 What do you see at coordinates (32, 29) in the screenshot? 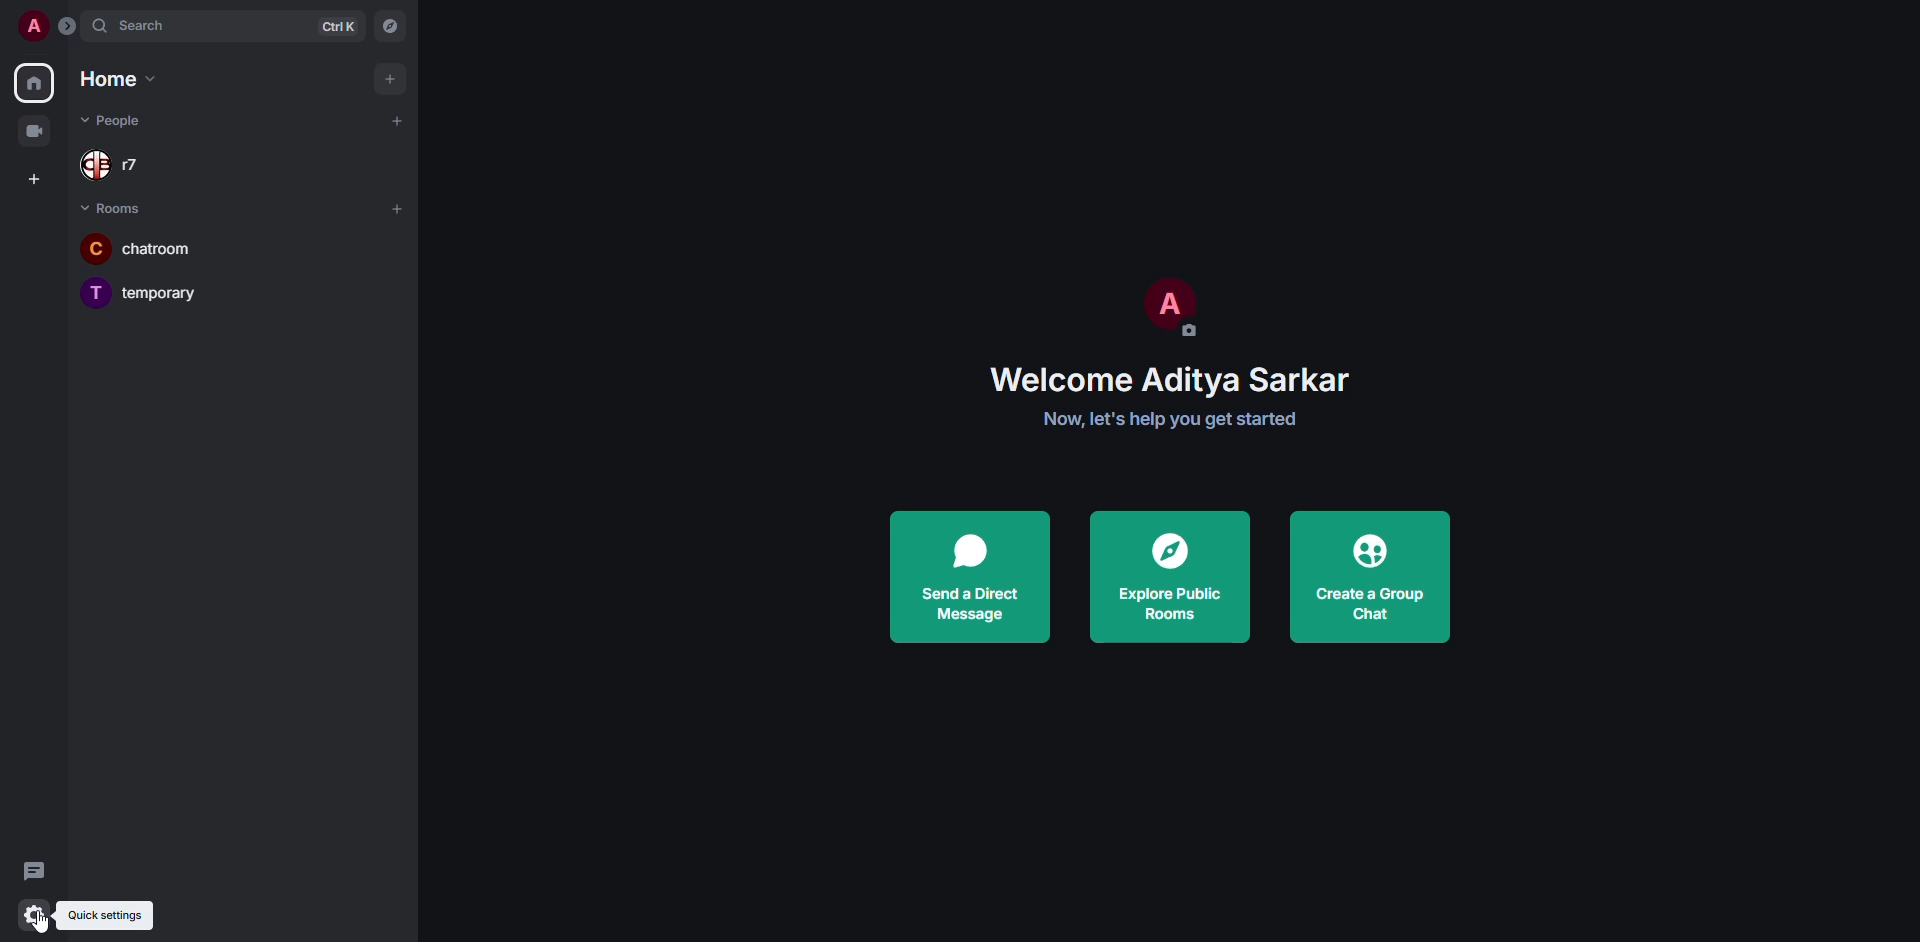
I see `profile` at bounding box center [32, 29].